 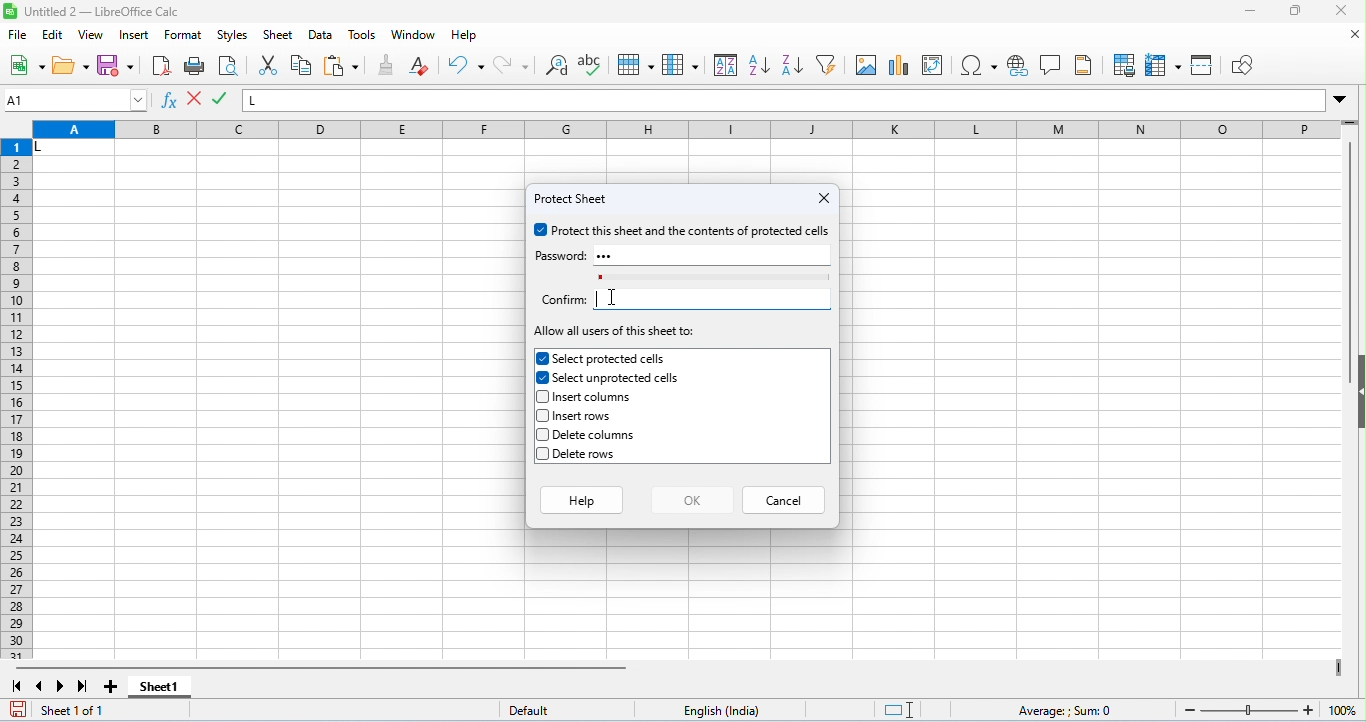 What do you see at coordinates (185, 37) in the screenshot?
I see `format` at bounding box center [185, 37].